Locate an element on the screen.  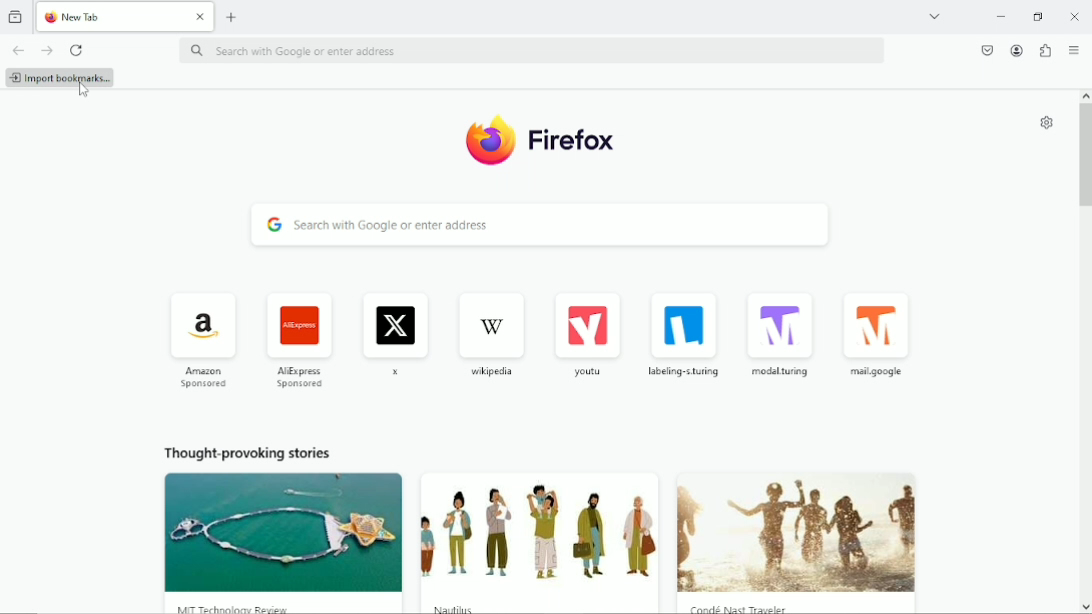
Logo is located at coordinates (490, 140).